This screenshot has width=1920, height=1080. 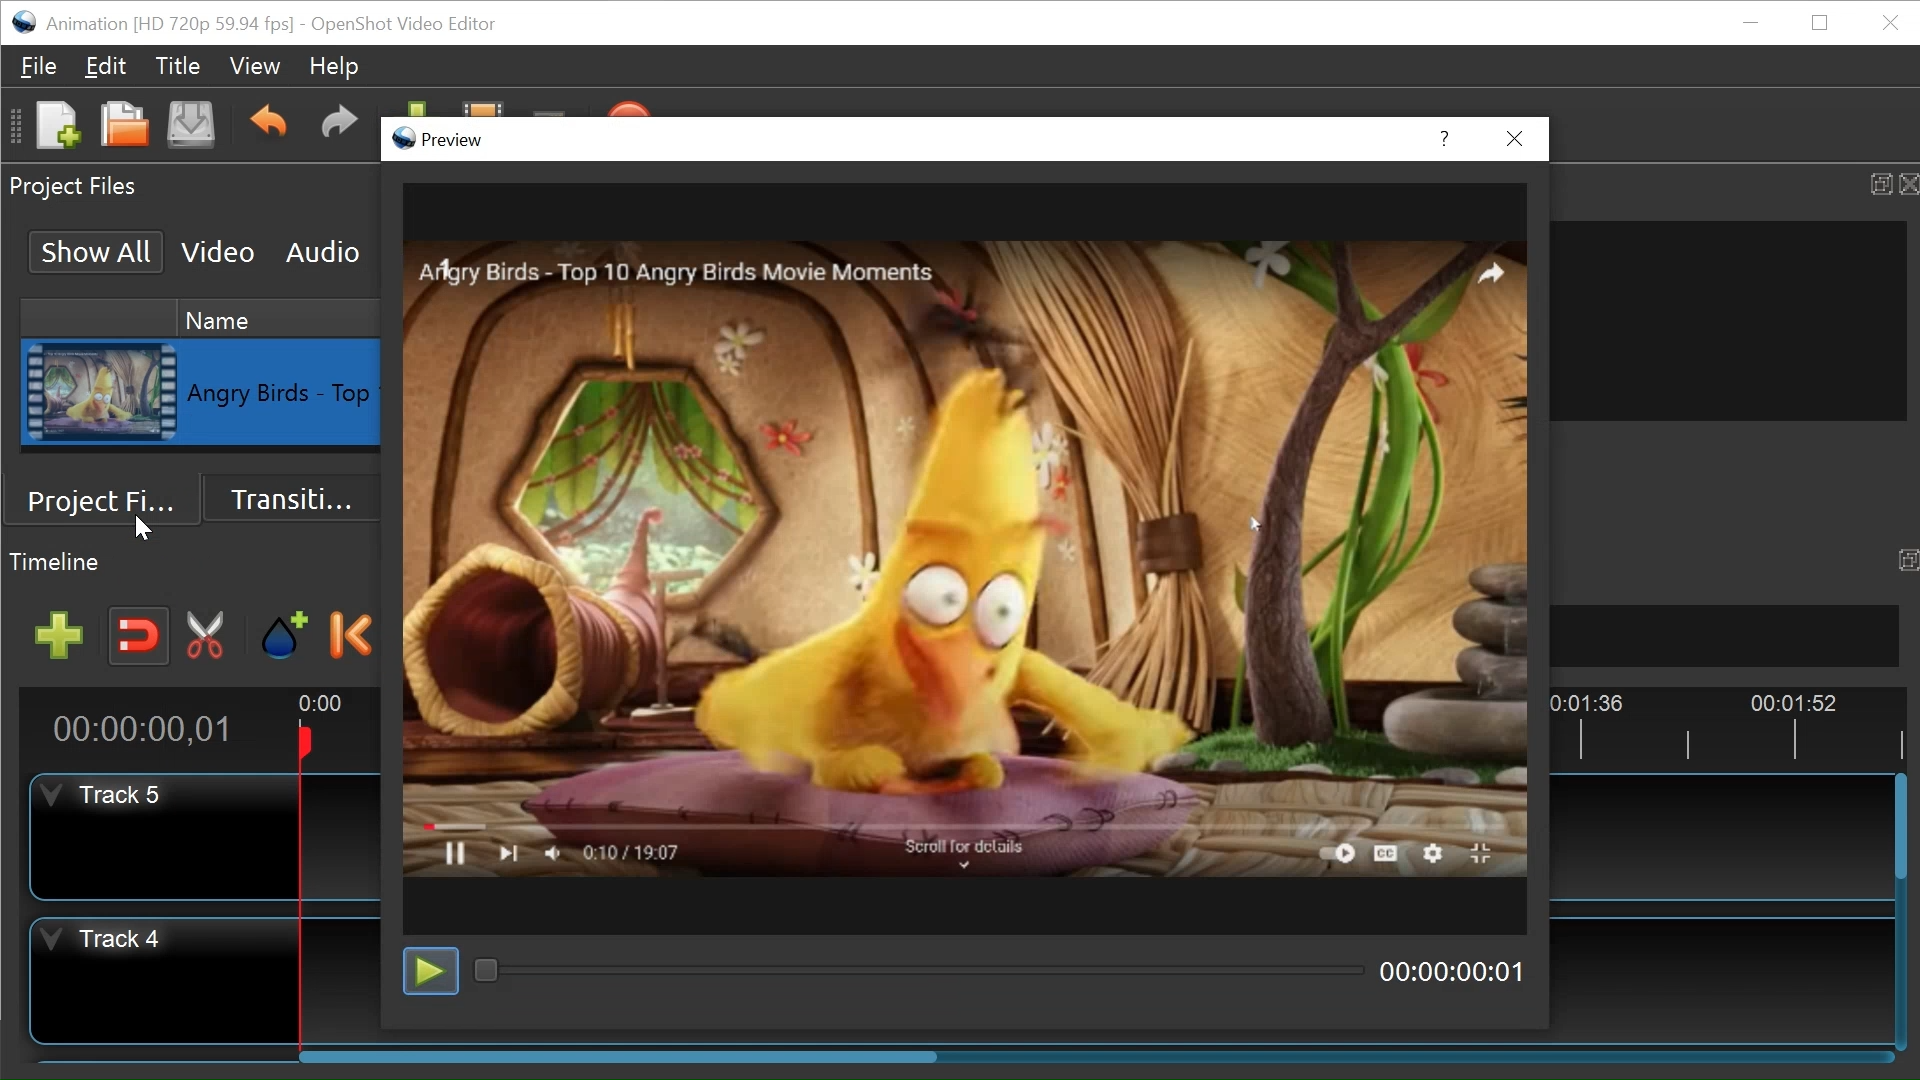 I want to click on Video, so click(x=217, y=251).